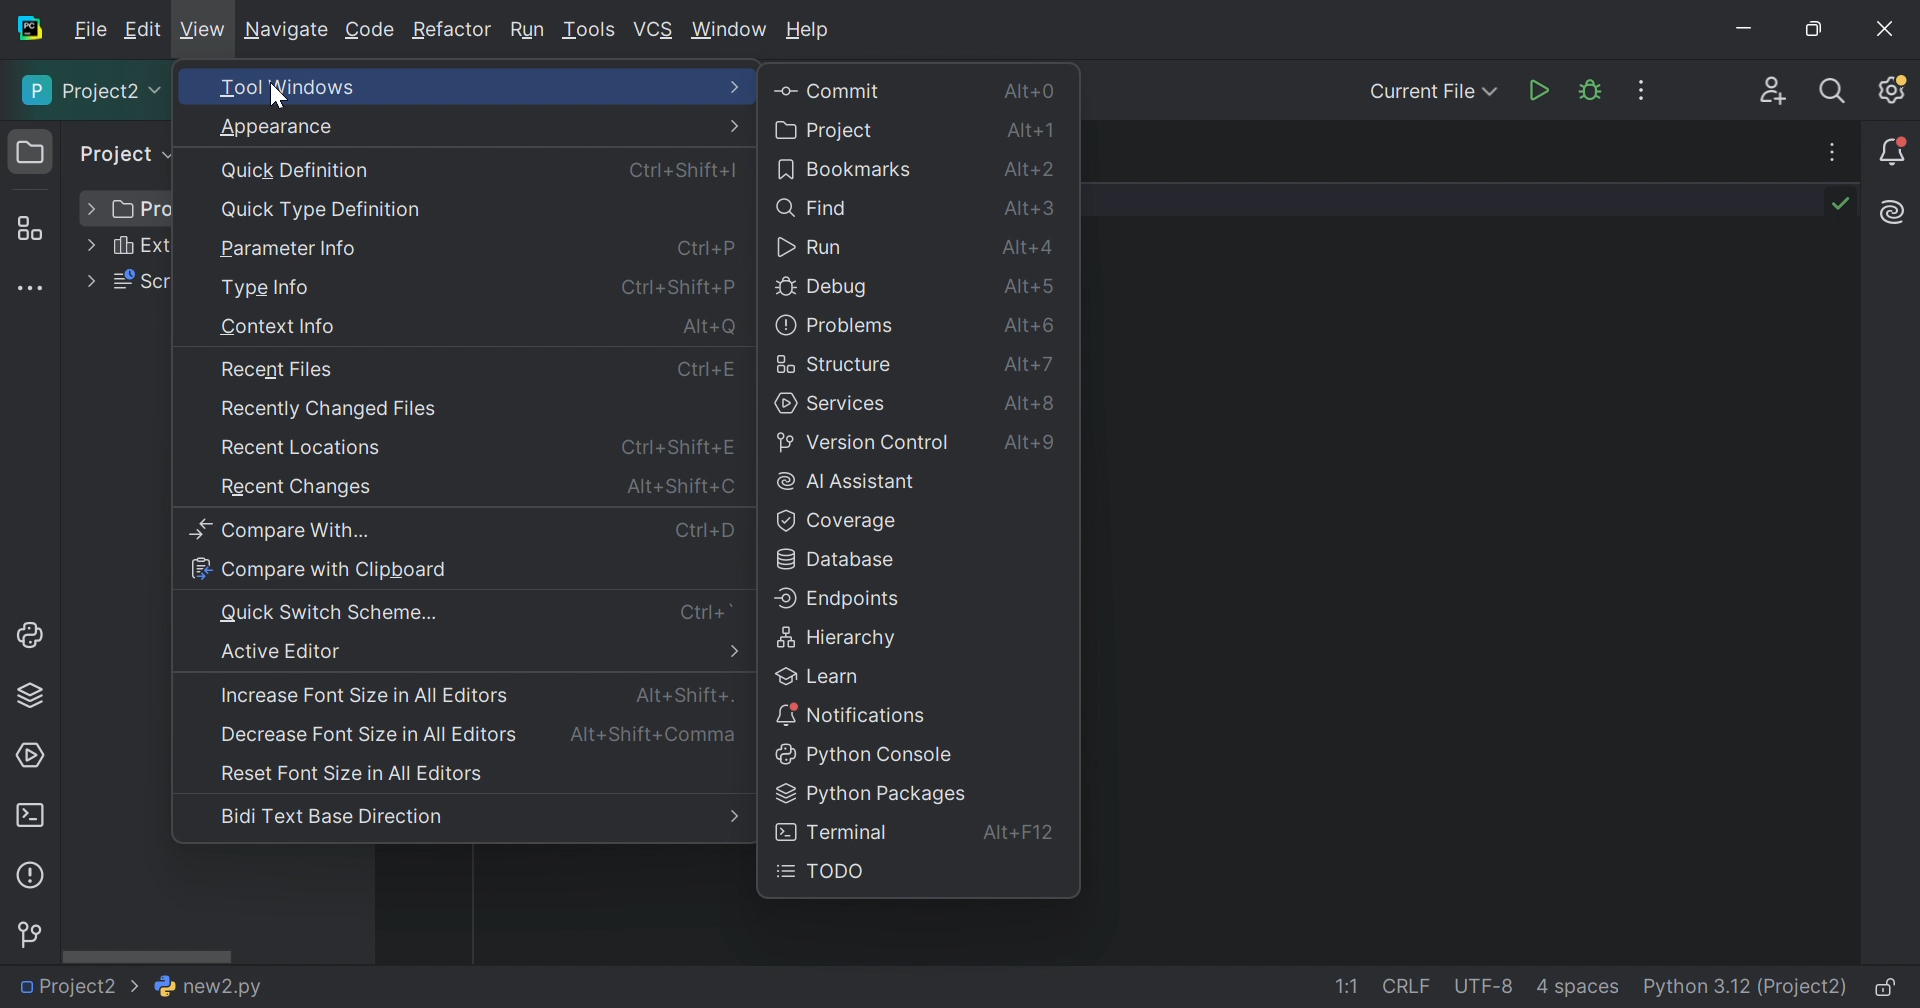  Describe the element at coordinates (28, 229) in the screenshot. I see `Structure` at that location.